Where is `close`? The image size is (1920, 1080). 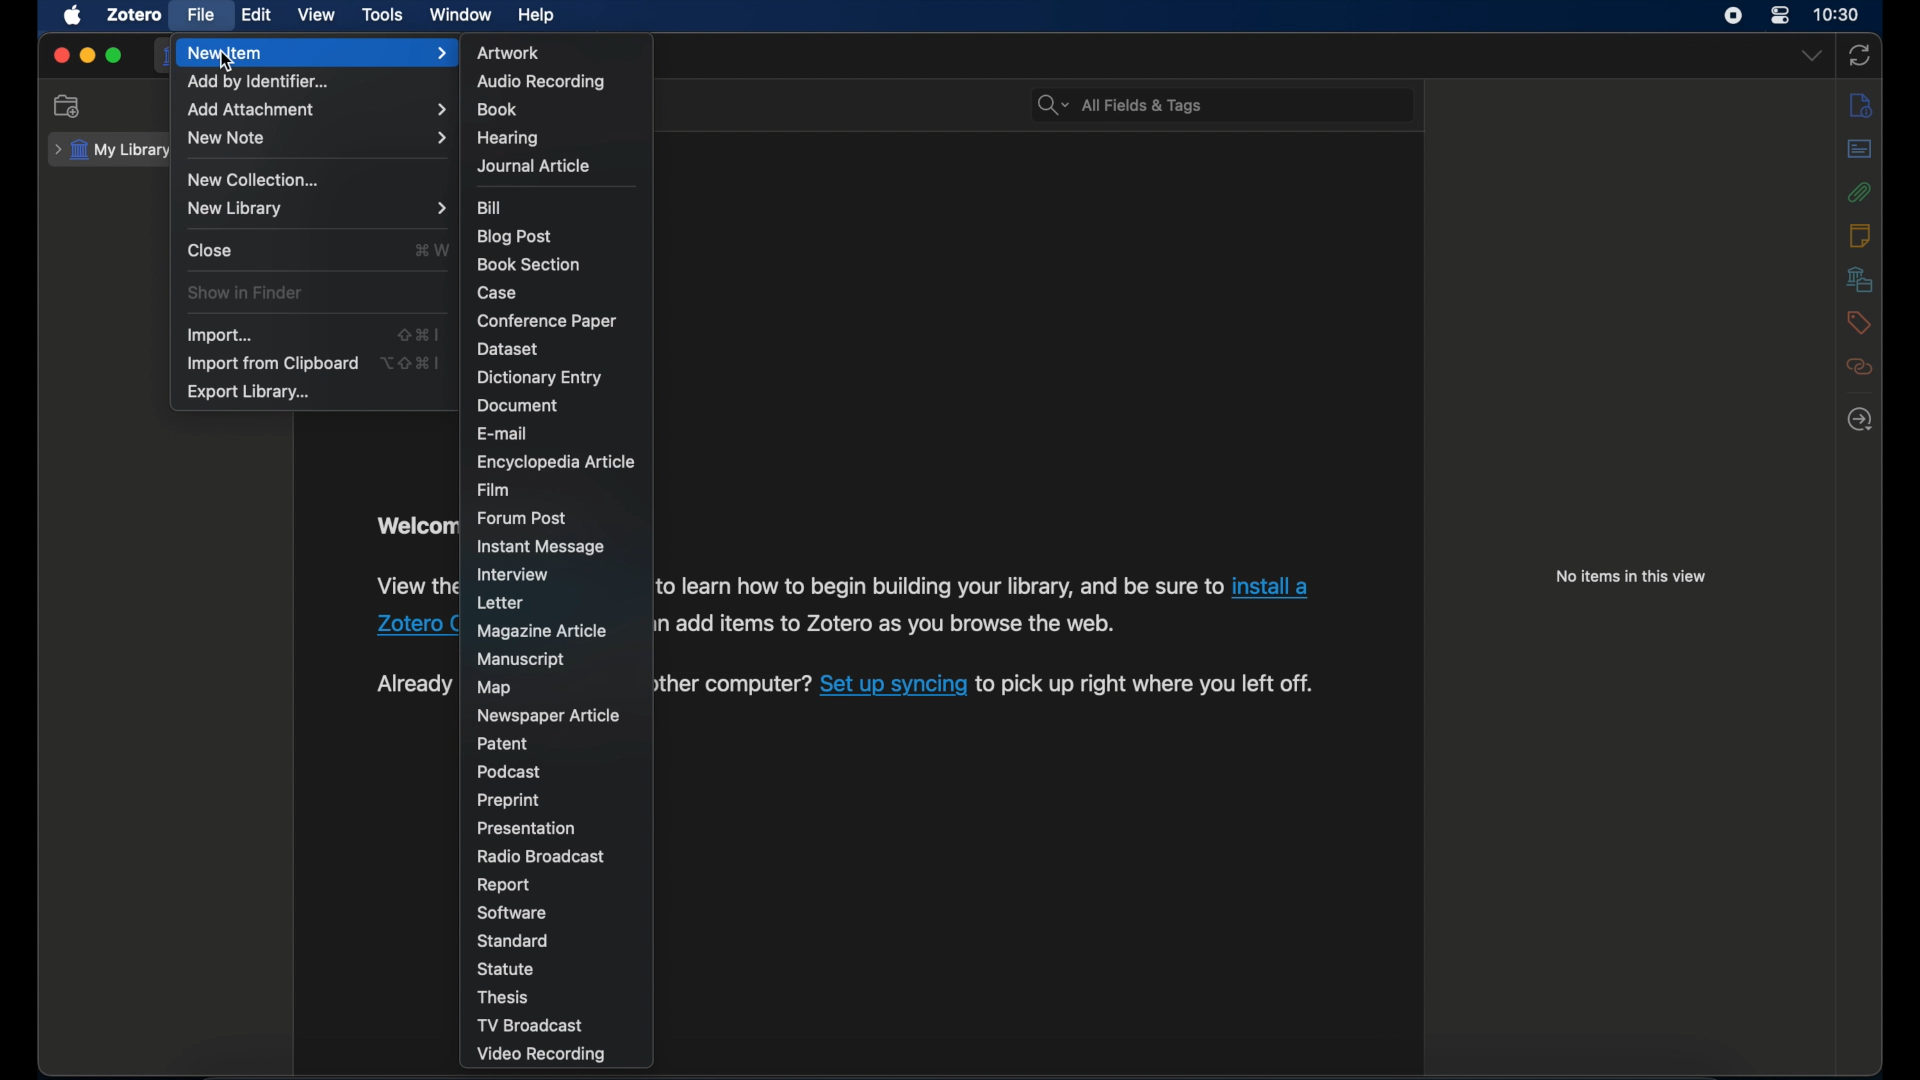 close is located at coordinates (62, 55).